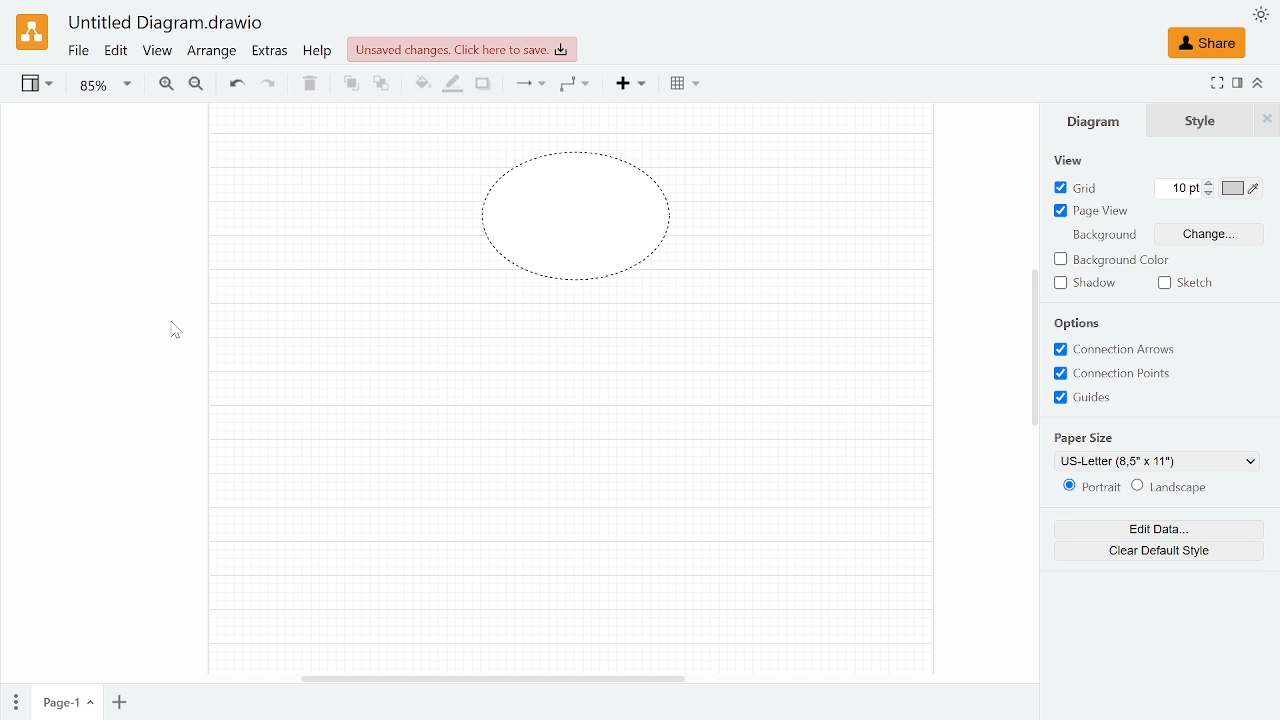 The image size is (1280, 720). I want to click on Shadow, so click(1084, 283).